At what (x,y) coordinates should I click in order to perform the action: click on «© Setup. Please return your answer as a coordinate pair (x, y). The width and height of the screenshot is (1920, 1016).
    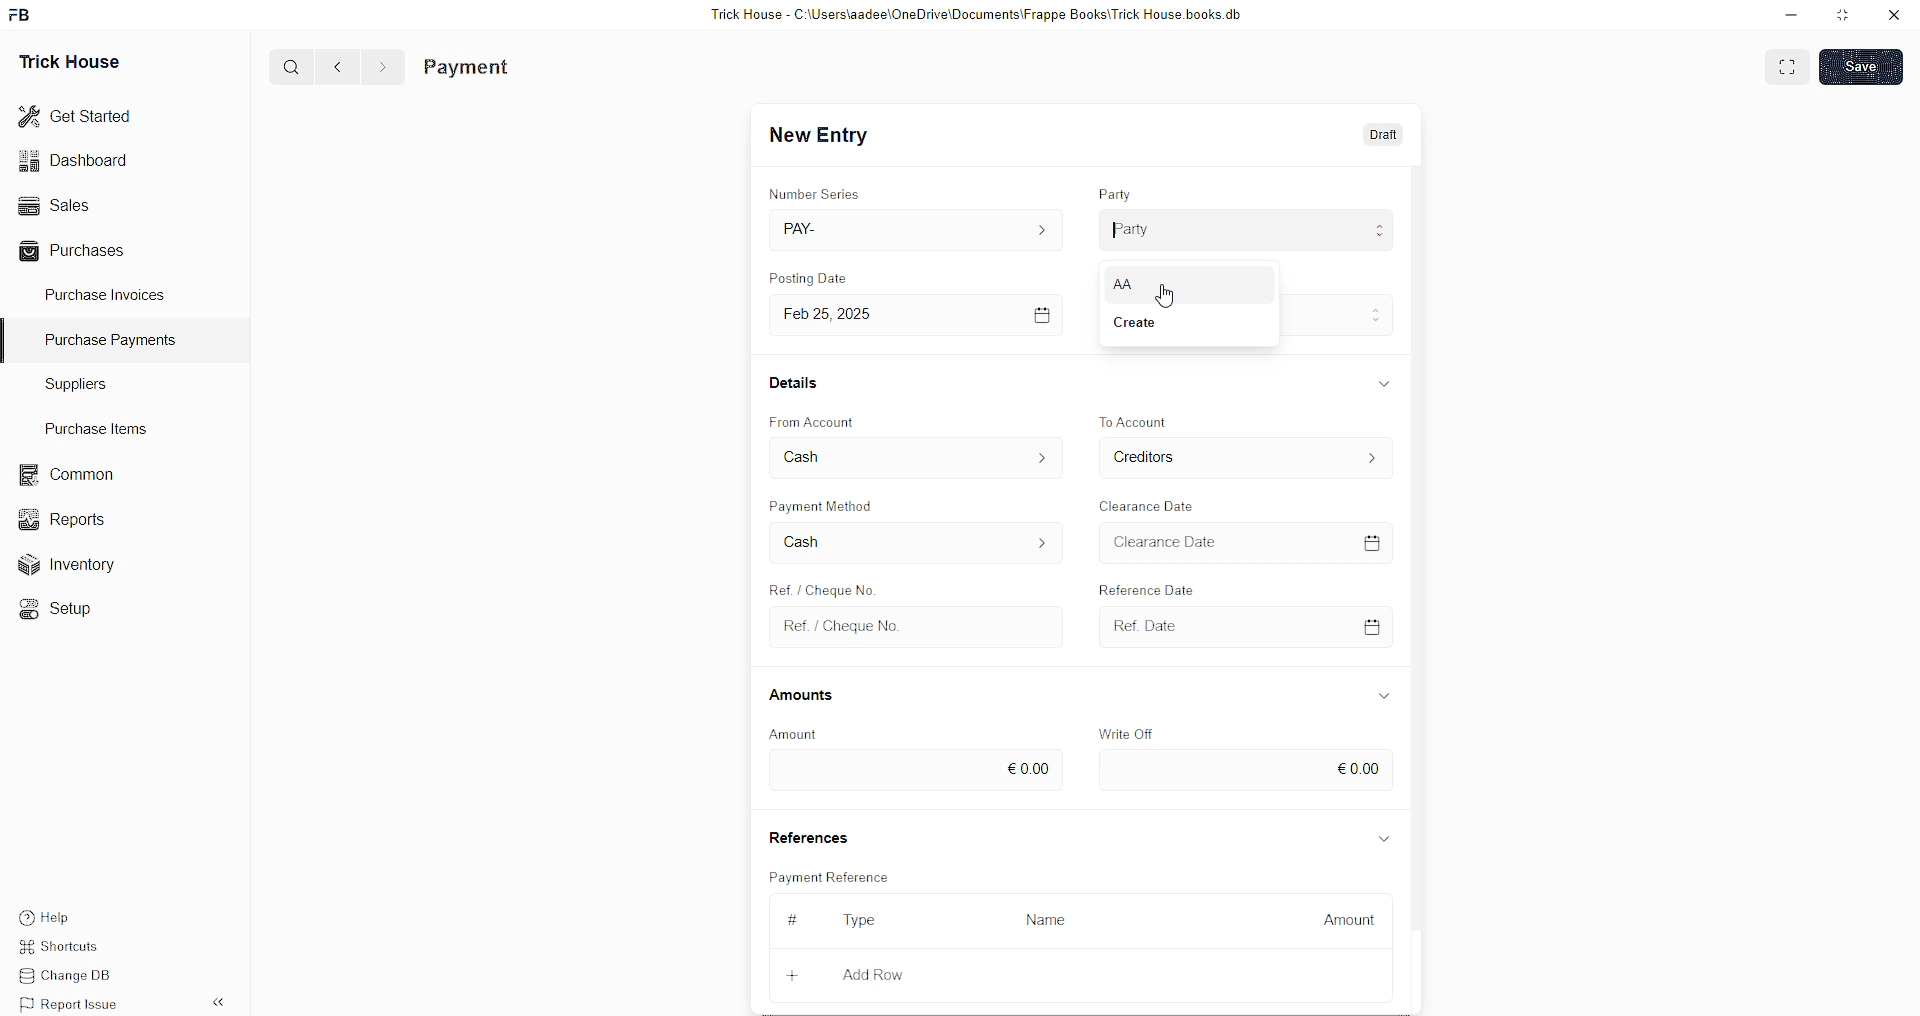
    Looking at the image, I should click on (62, 609).